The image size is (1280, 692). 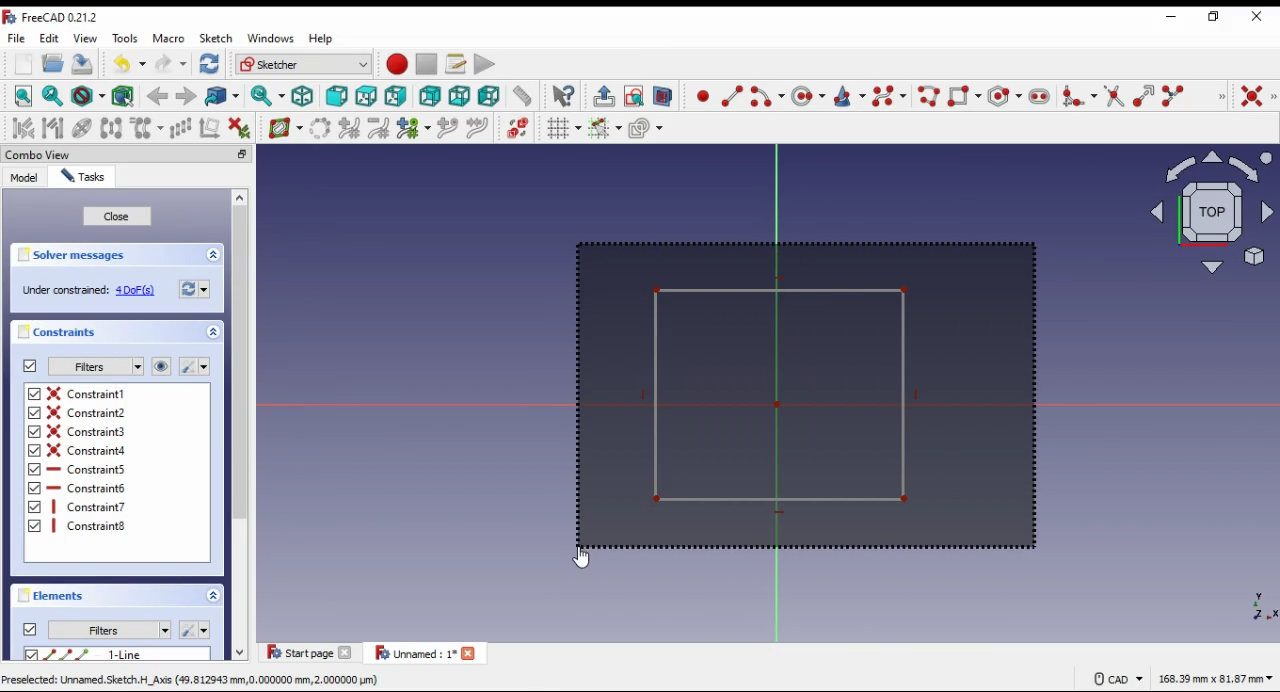 I want to click on clone, so click(x=147, y=128).